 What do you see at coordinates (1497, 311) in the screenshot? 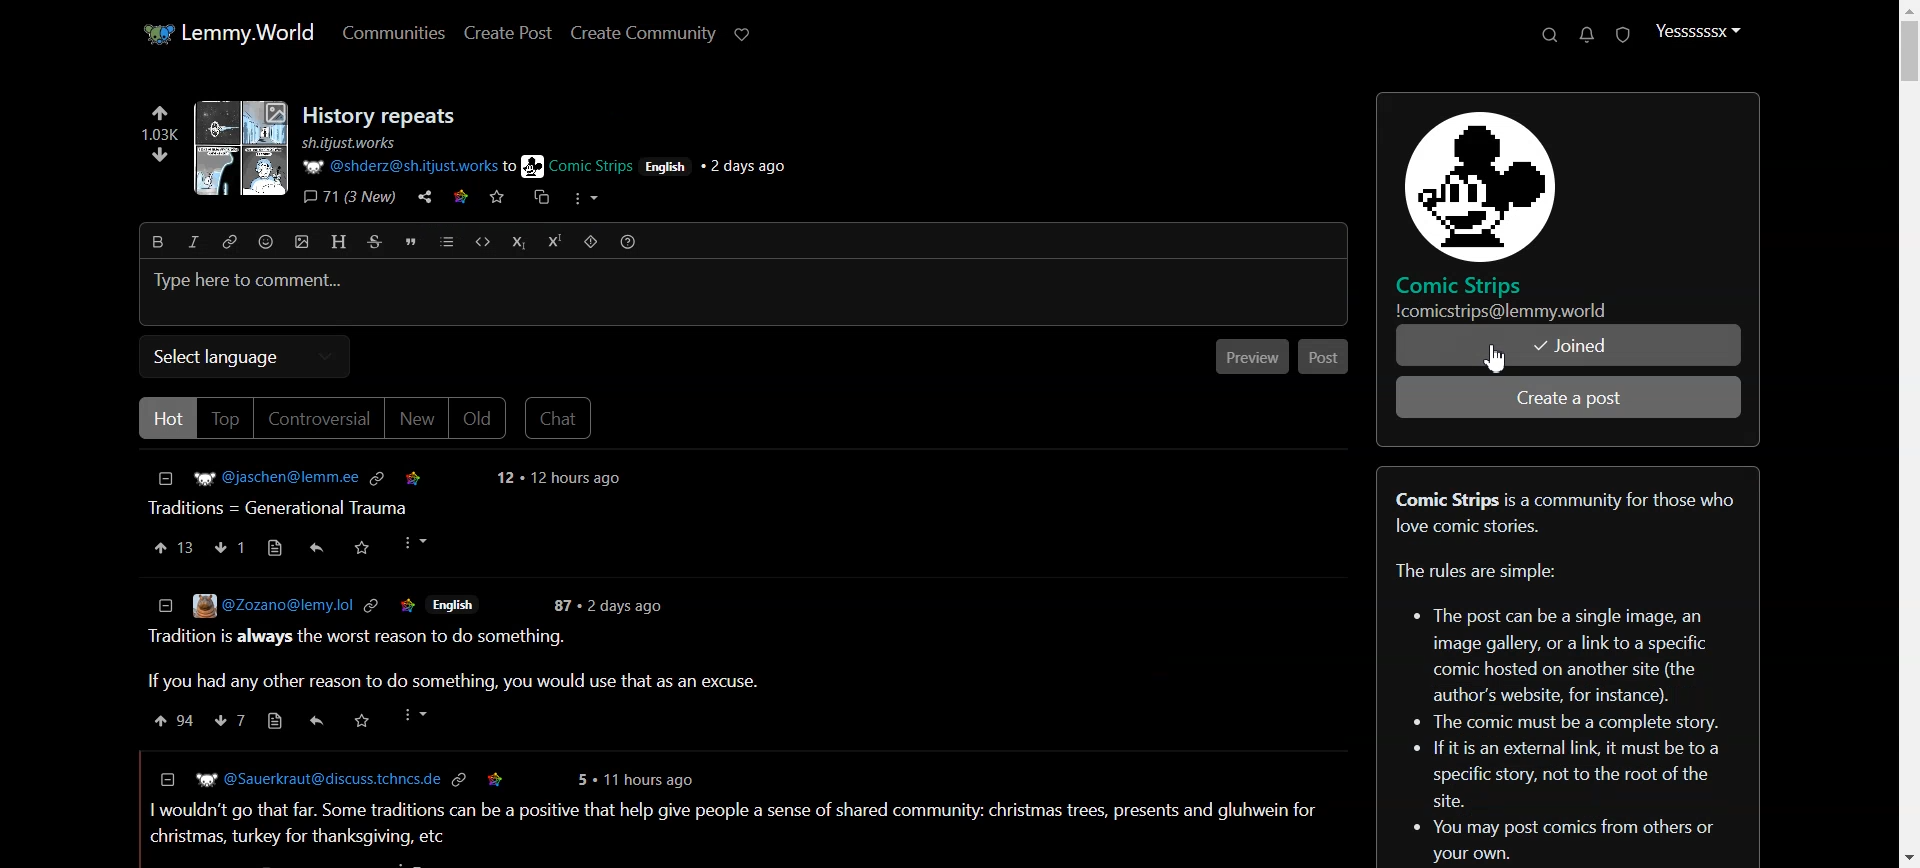
I see `| !comicstrips@lemmy.world` at bounding box center [1497, 311].